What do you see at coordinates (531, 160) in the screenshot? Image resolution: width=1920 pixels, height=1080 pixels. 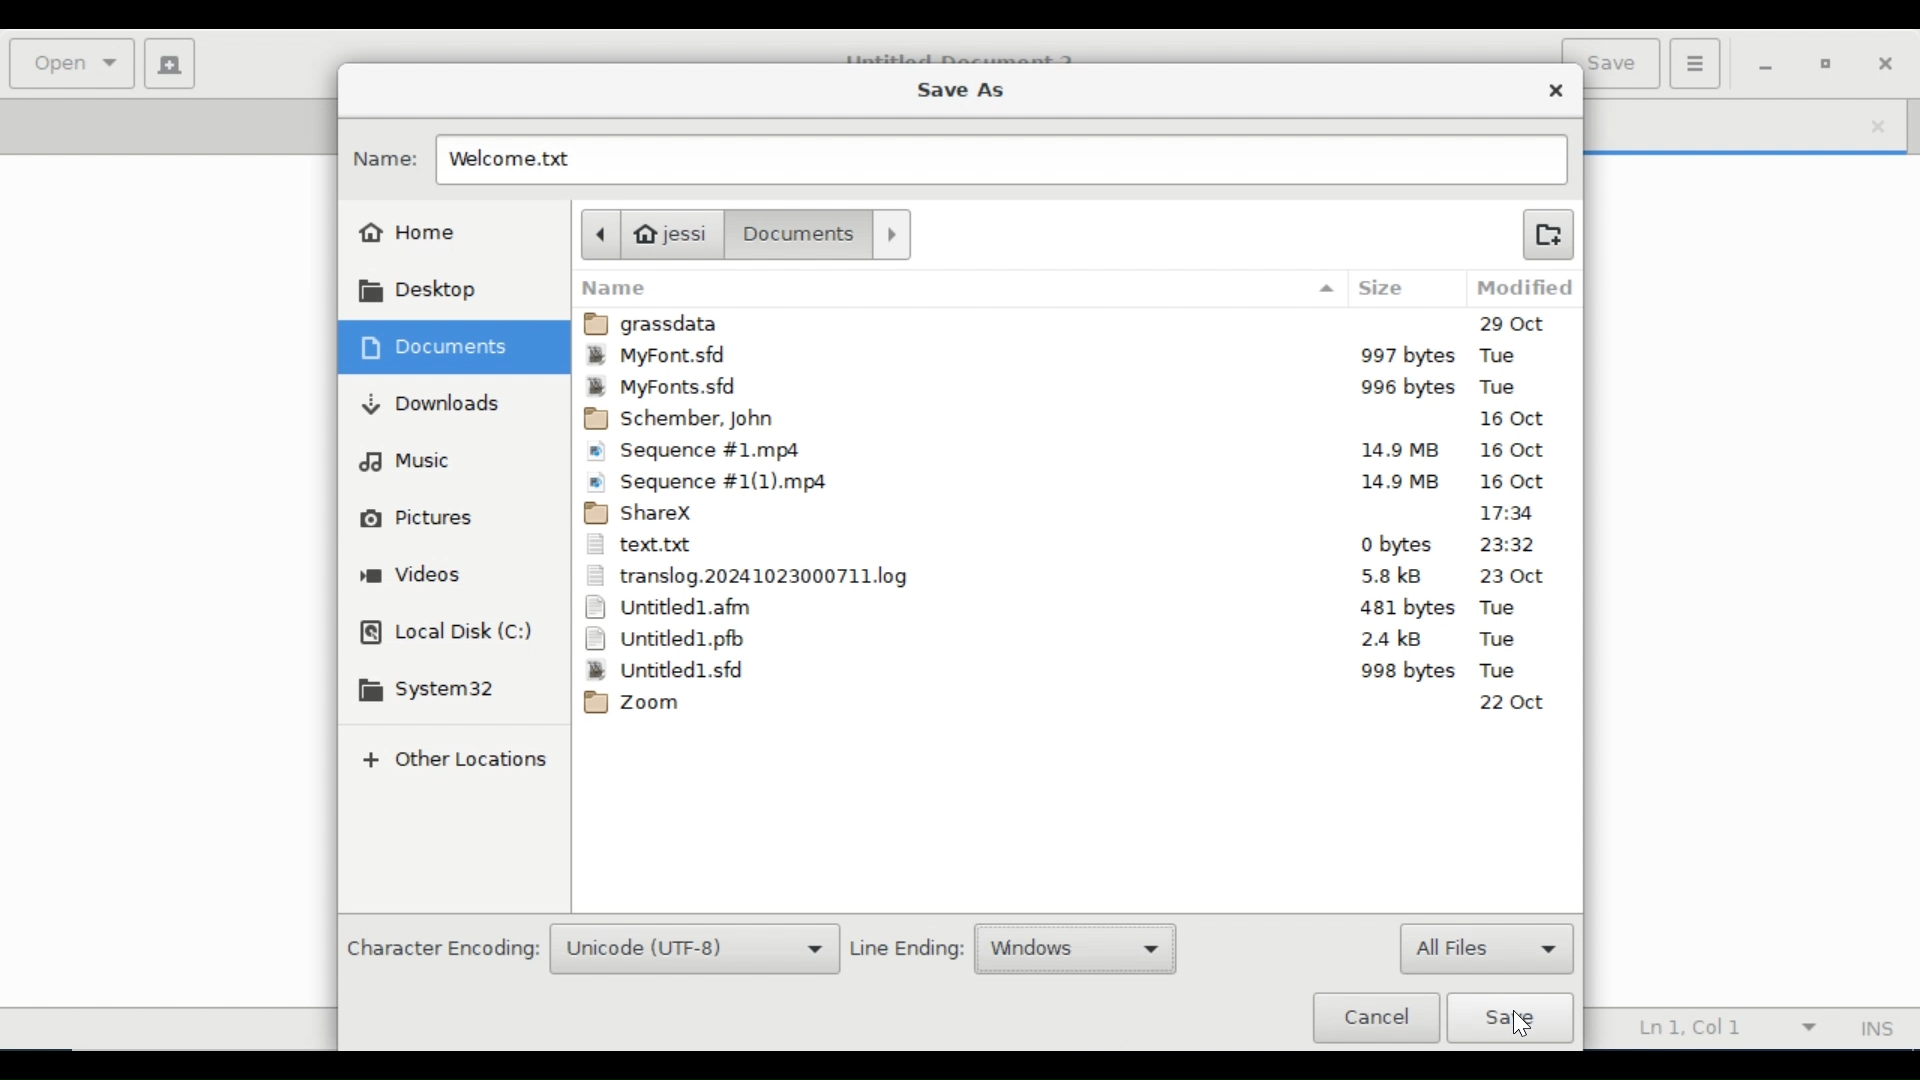 I see `Welcome.txt` at bounding box center [531, 160].